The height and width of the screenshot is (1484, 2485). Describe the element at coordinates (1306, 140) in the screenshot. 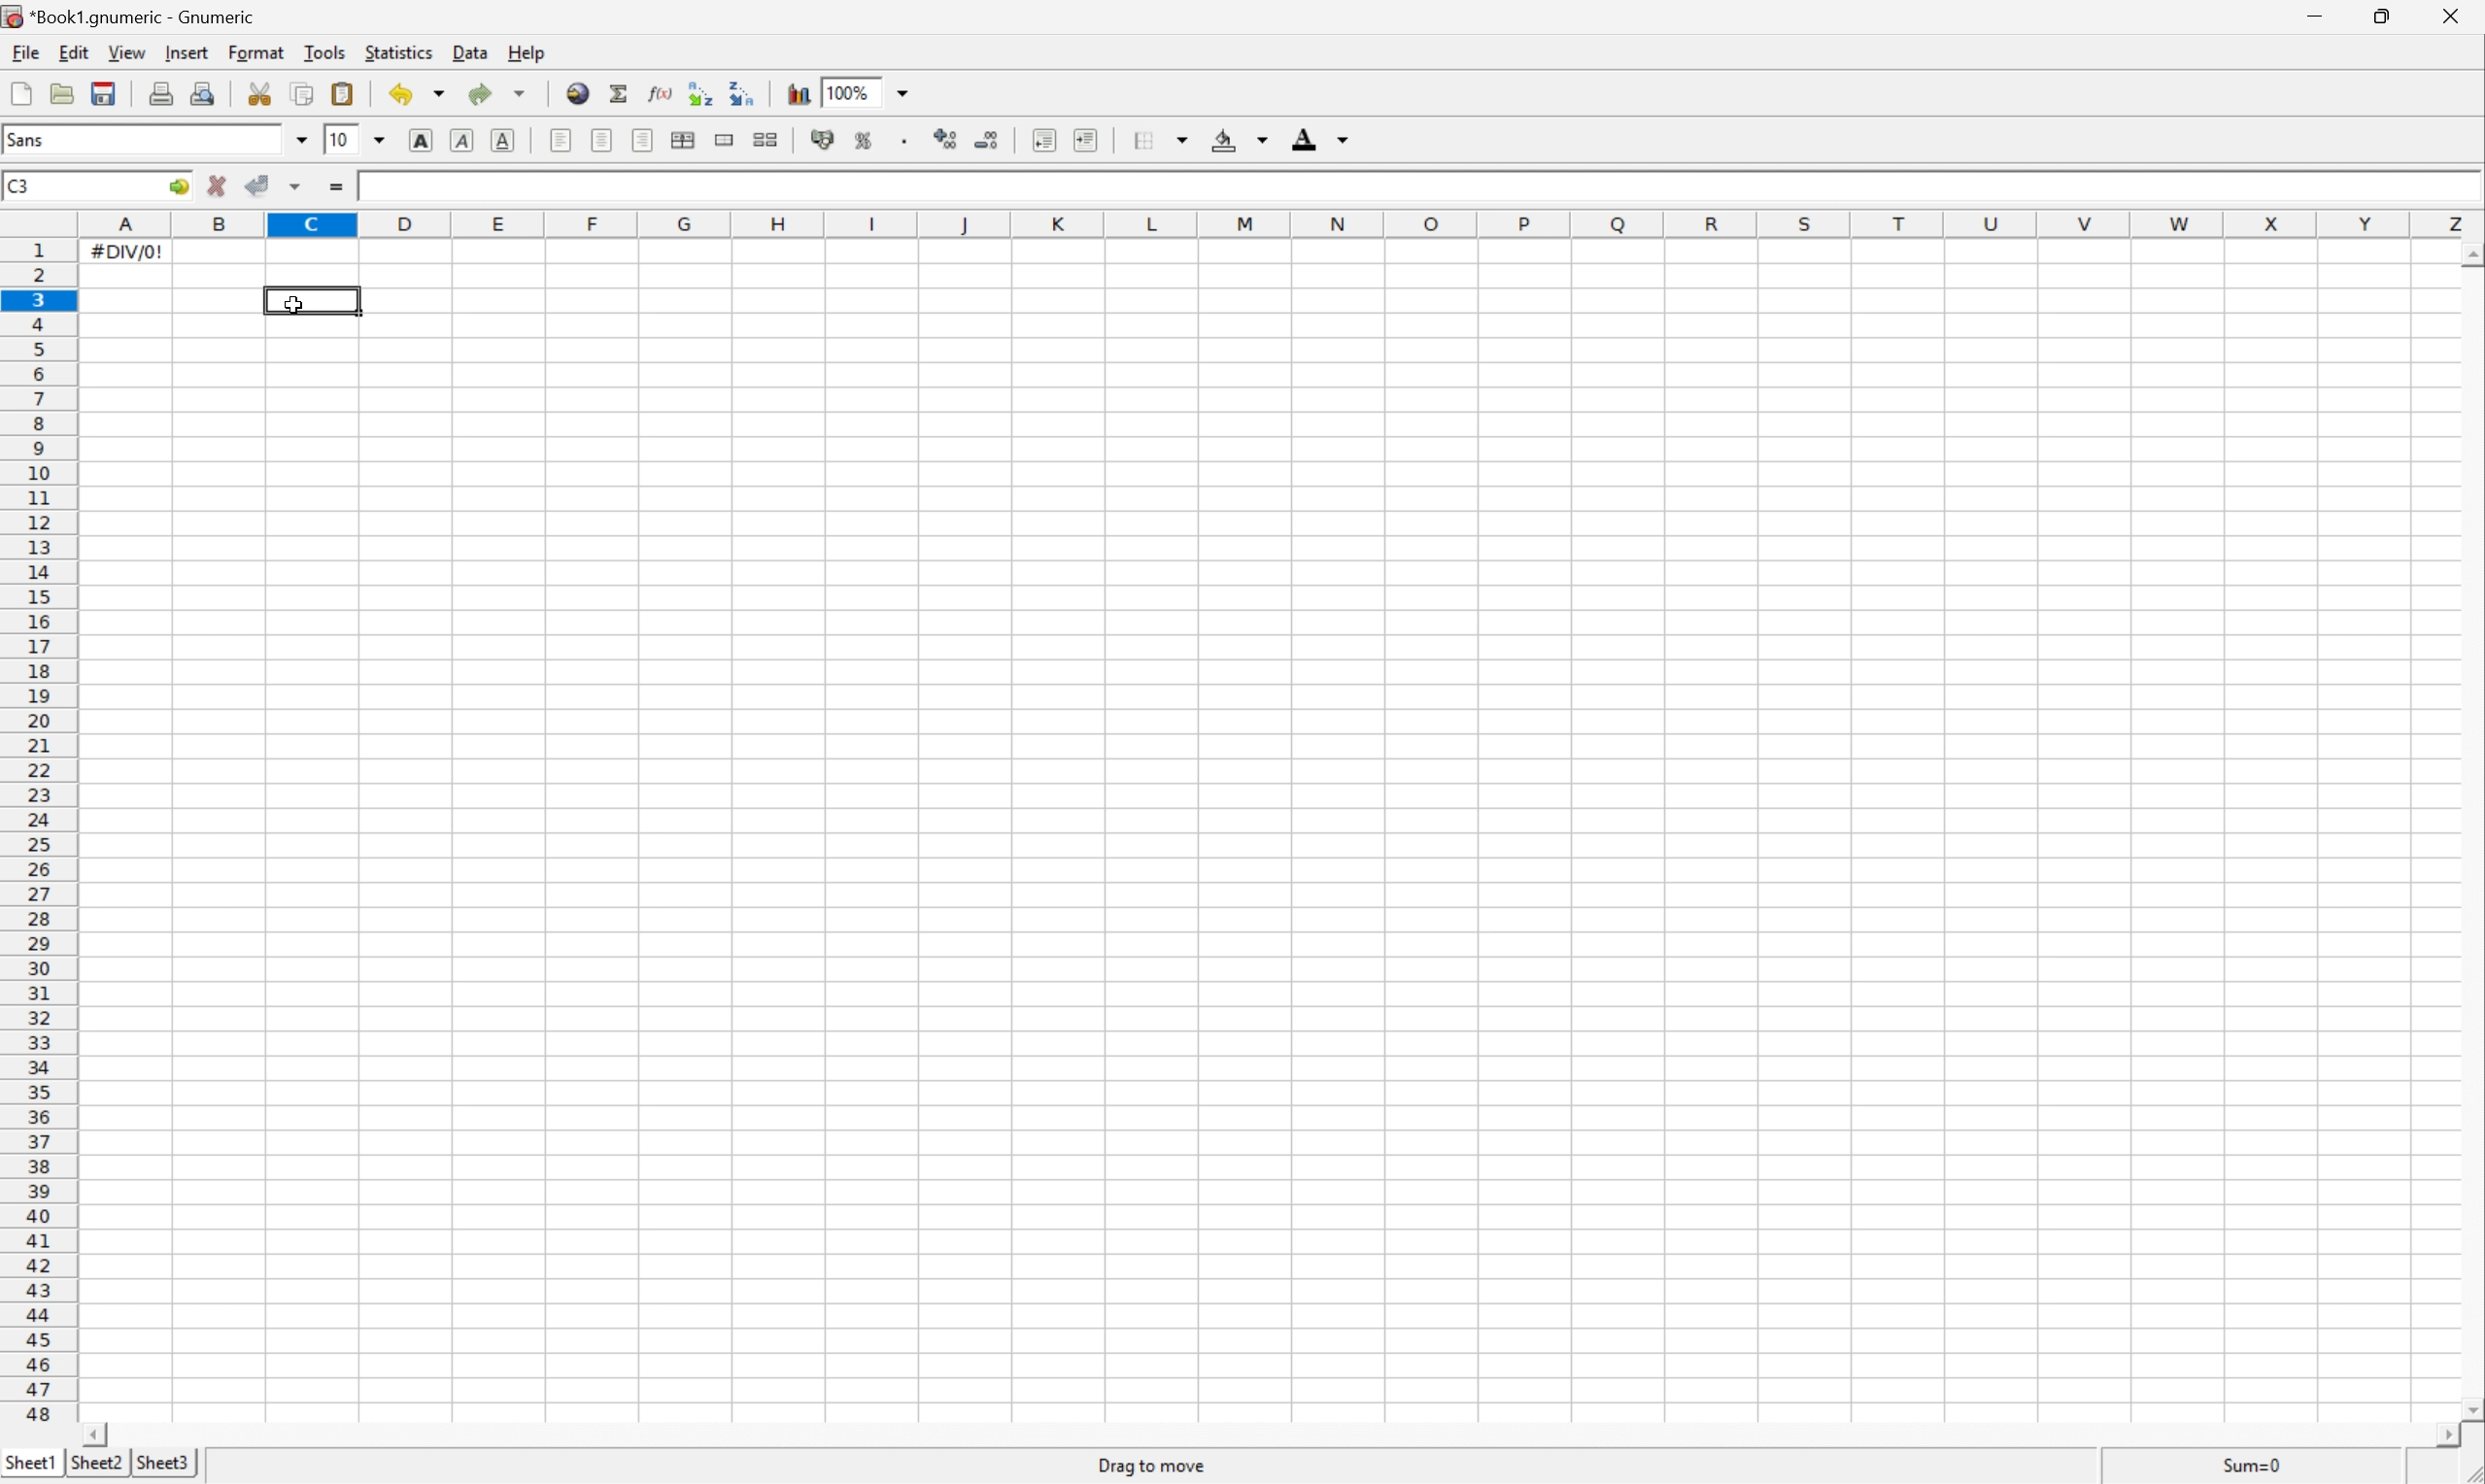

I see `Foreground` at that location.